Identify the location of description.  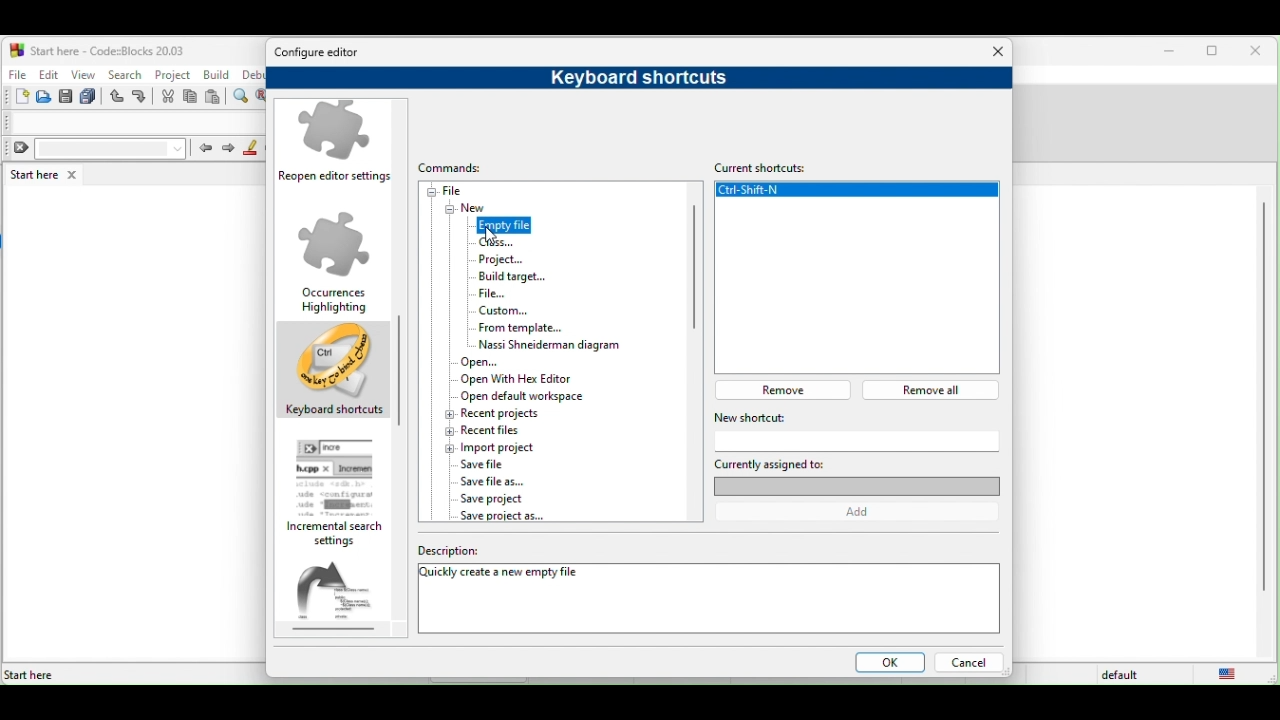
(495, 552).